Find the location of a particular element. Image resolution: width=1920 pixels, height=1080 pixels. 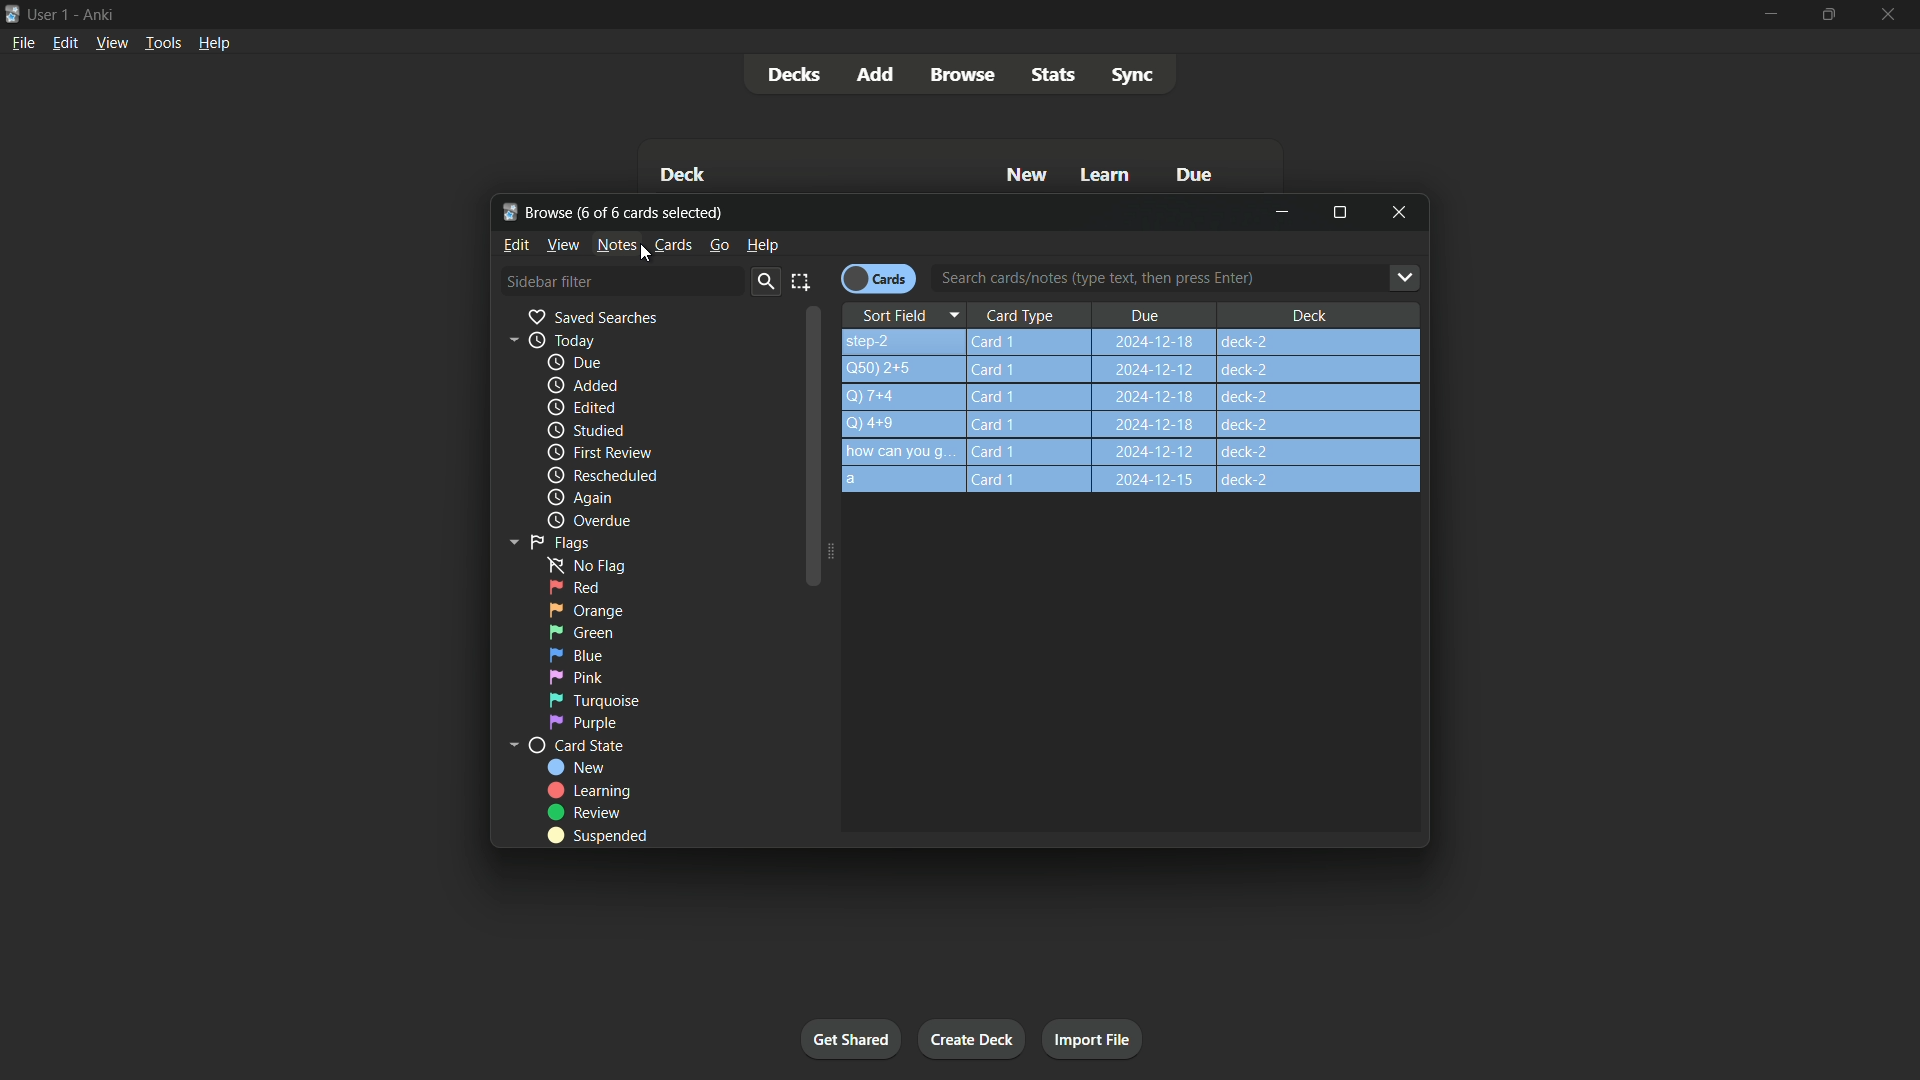

File menu is located at coordinates (21, 46).